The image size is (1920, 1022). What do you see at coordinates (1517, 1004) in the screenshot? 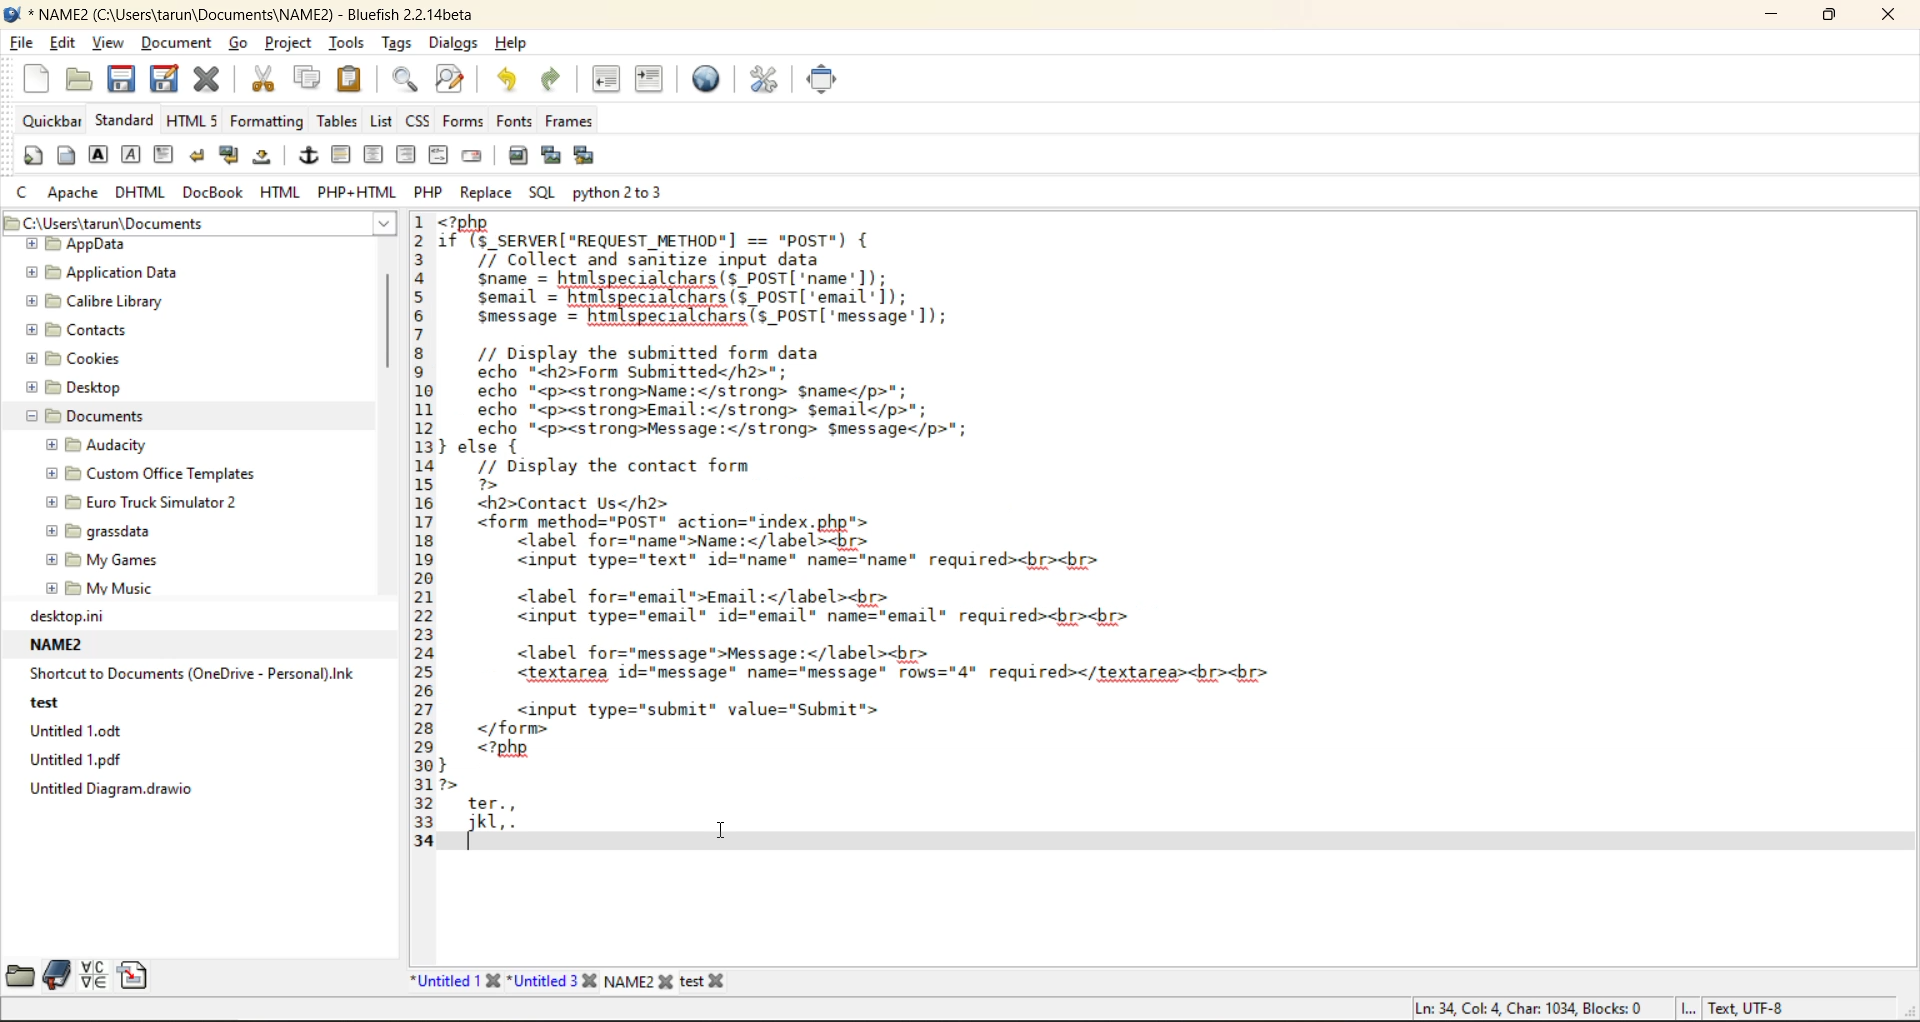
I see `Ln: 34, Col: 4 Char: 1034, Blocks: 0` at bounding box center [1517, 1004].